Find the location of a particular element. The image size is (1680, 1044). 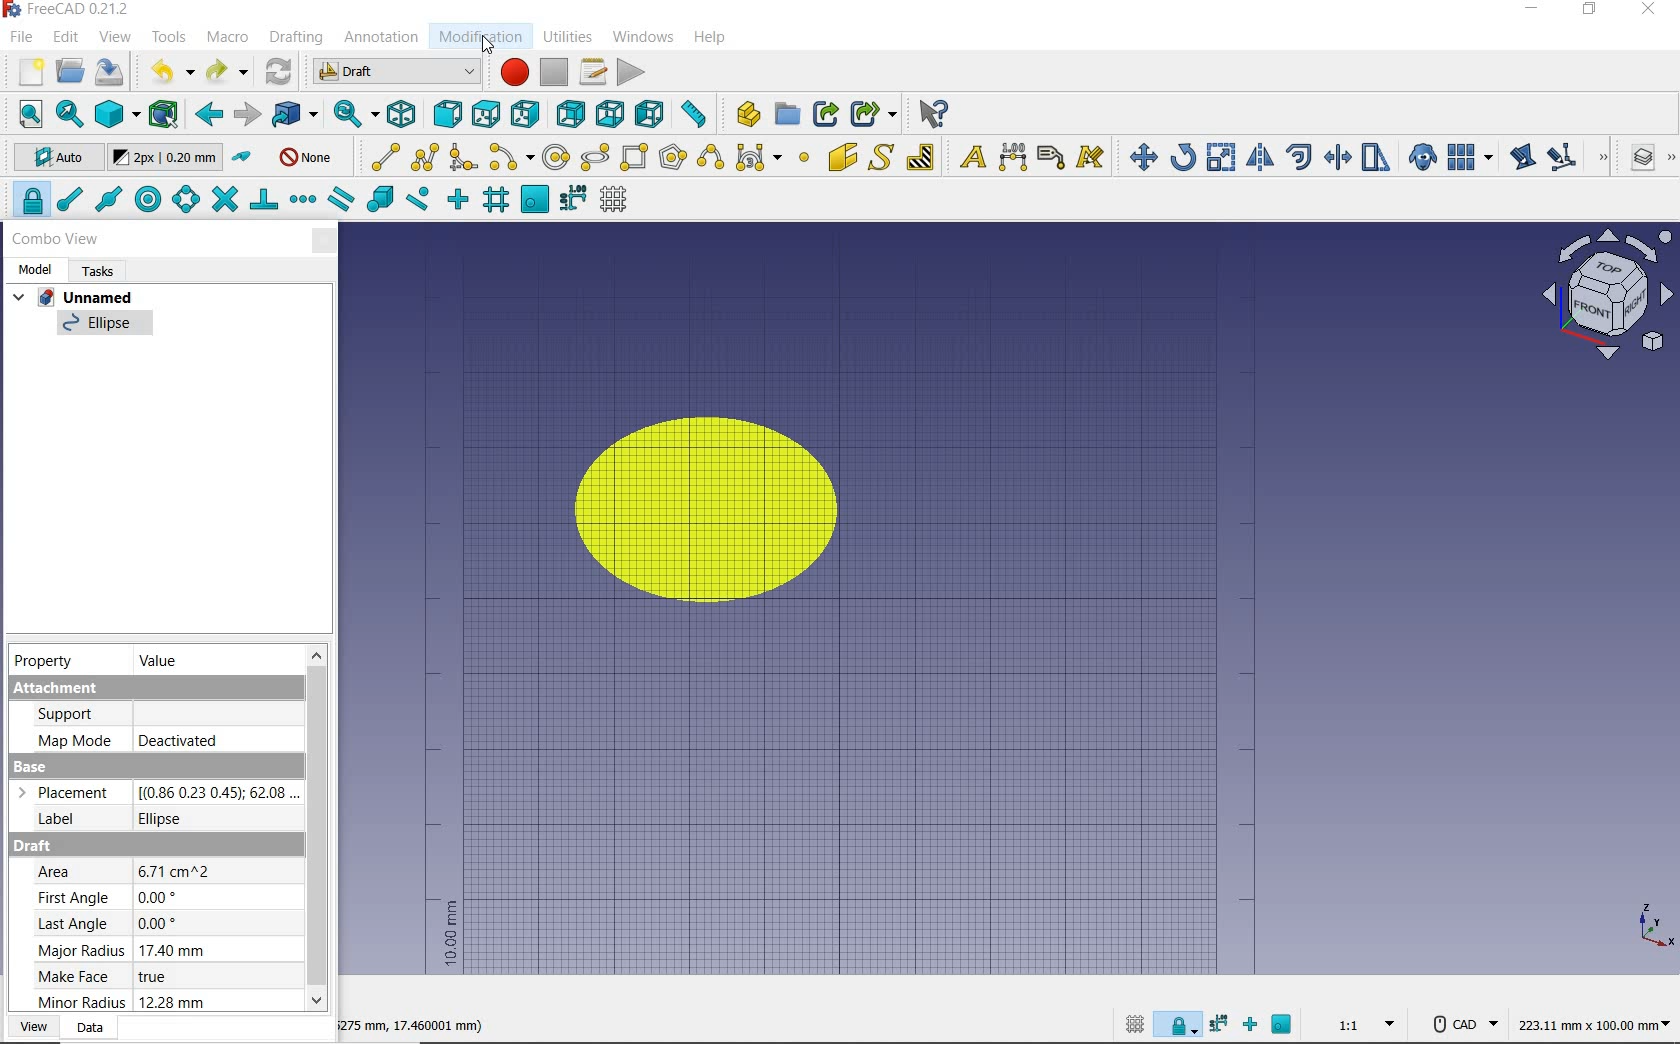

base is located at coordinates (153, 797).